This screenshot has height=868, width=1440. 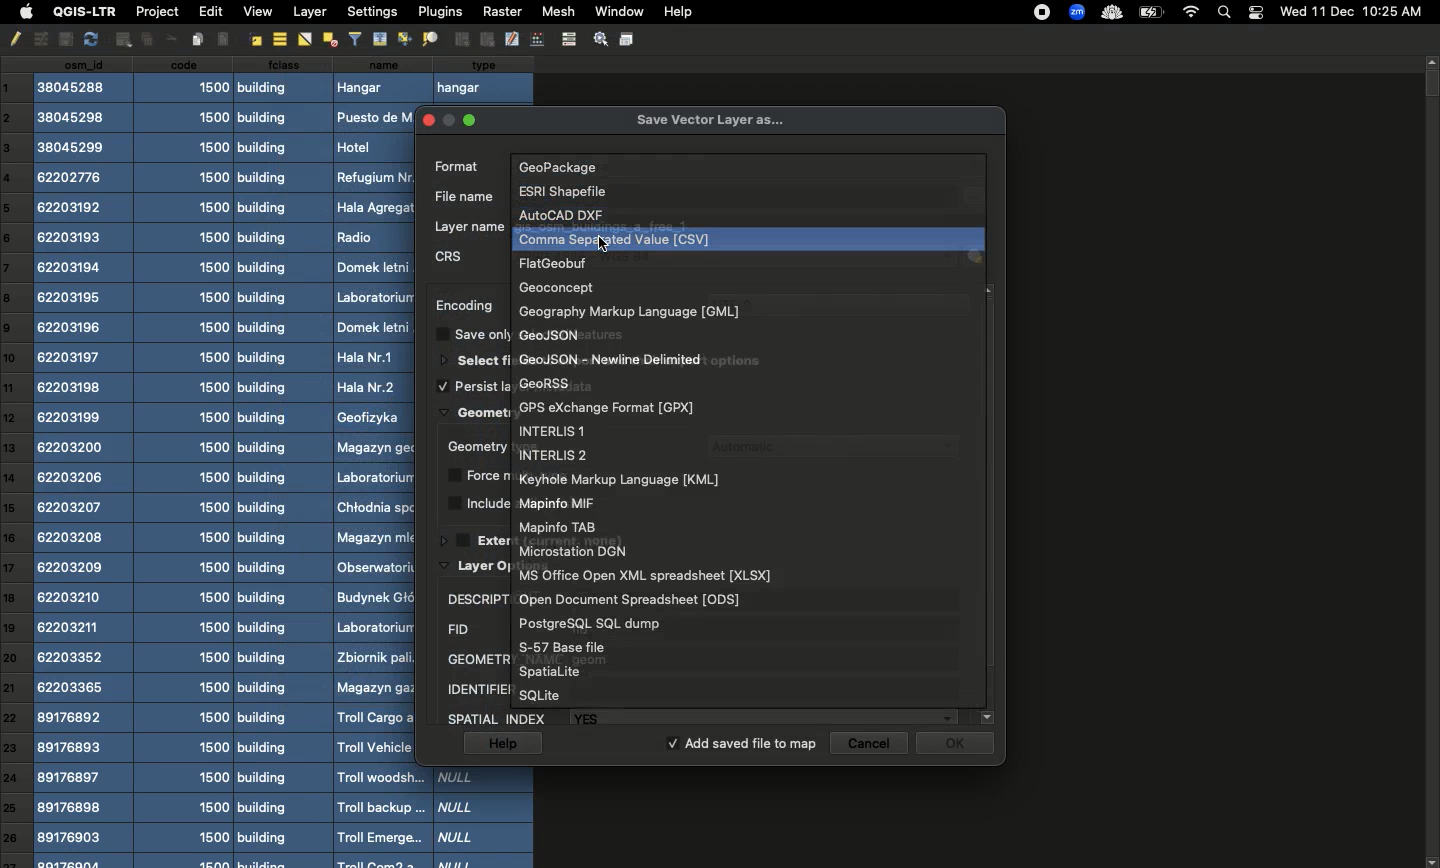 I want to click on Distribute Objects Evenly, so click(x=328, y=39).